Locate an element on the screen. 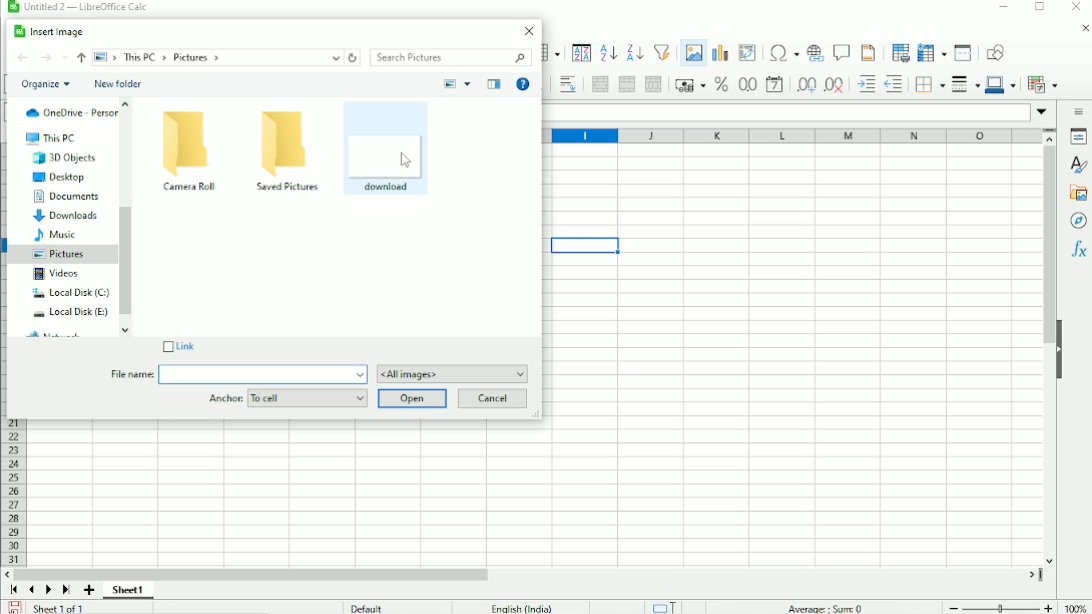  Insert hyperlink is located at coordinates (815, 53).